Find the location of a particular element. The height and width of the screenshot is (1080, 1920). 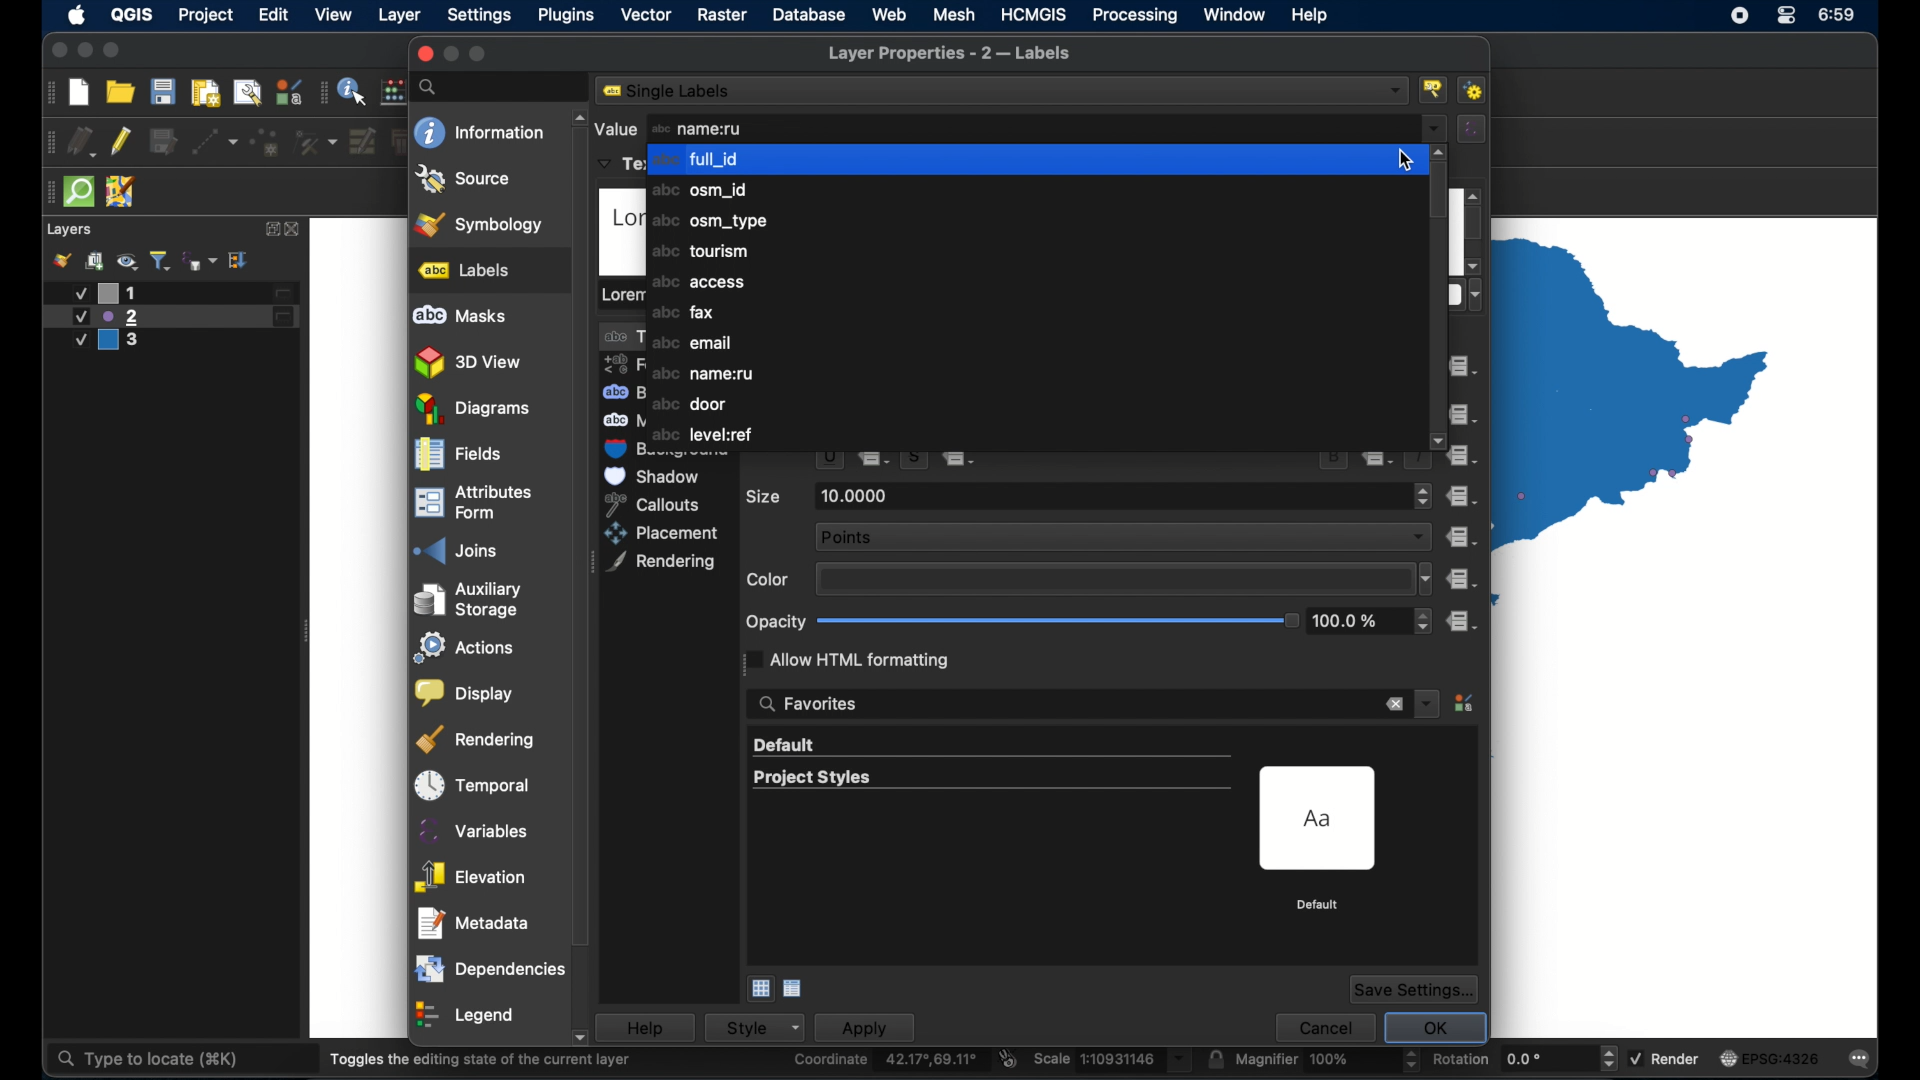

dropdown menu is located at coordinates (1435, 129).